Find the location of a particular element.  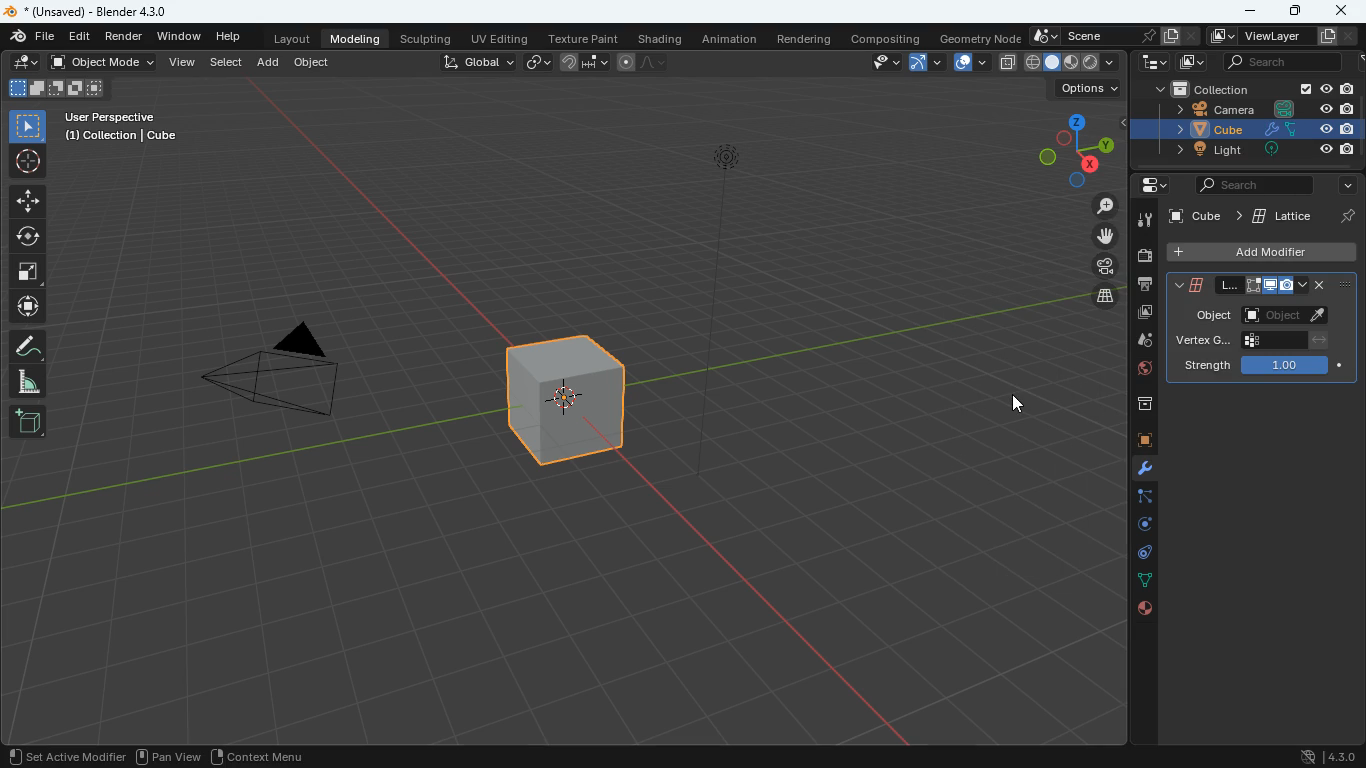

edit is located at coordinates (79, 36).